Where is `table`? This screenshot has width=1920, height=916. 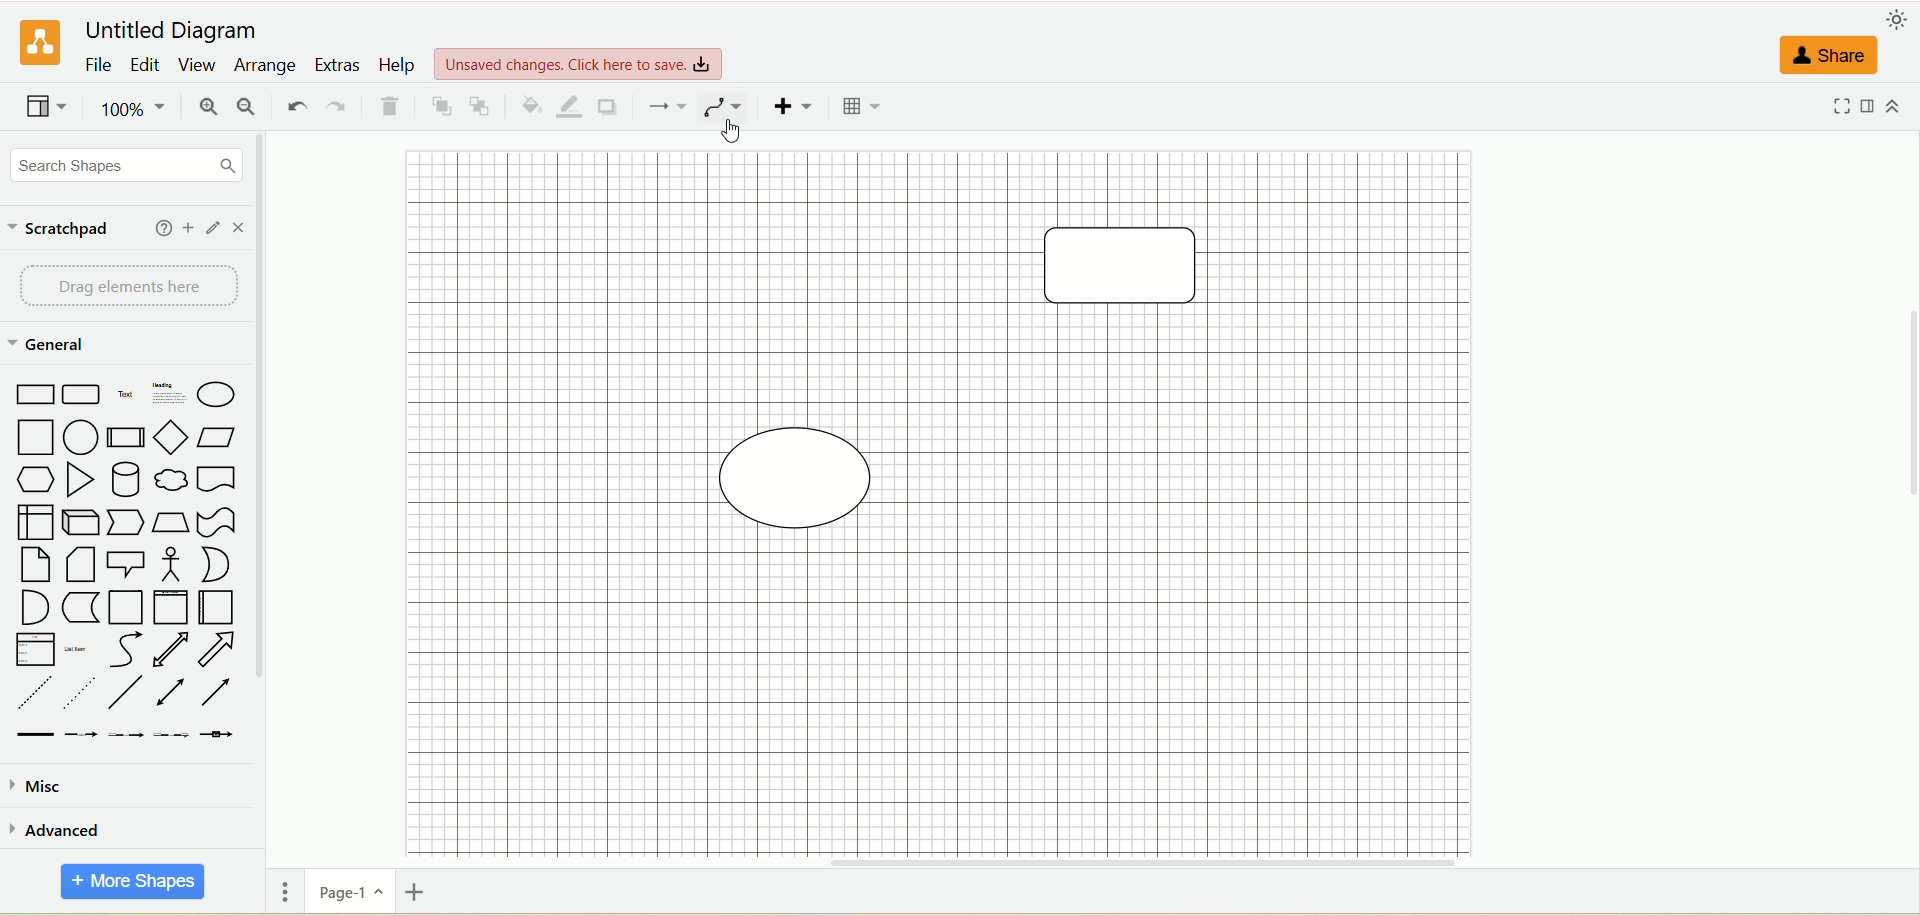 table is located at coordinates (860, 107).